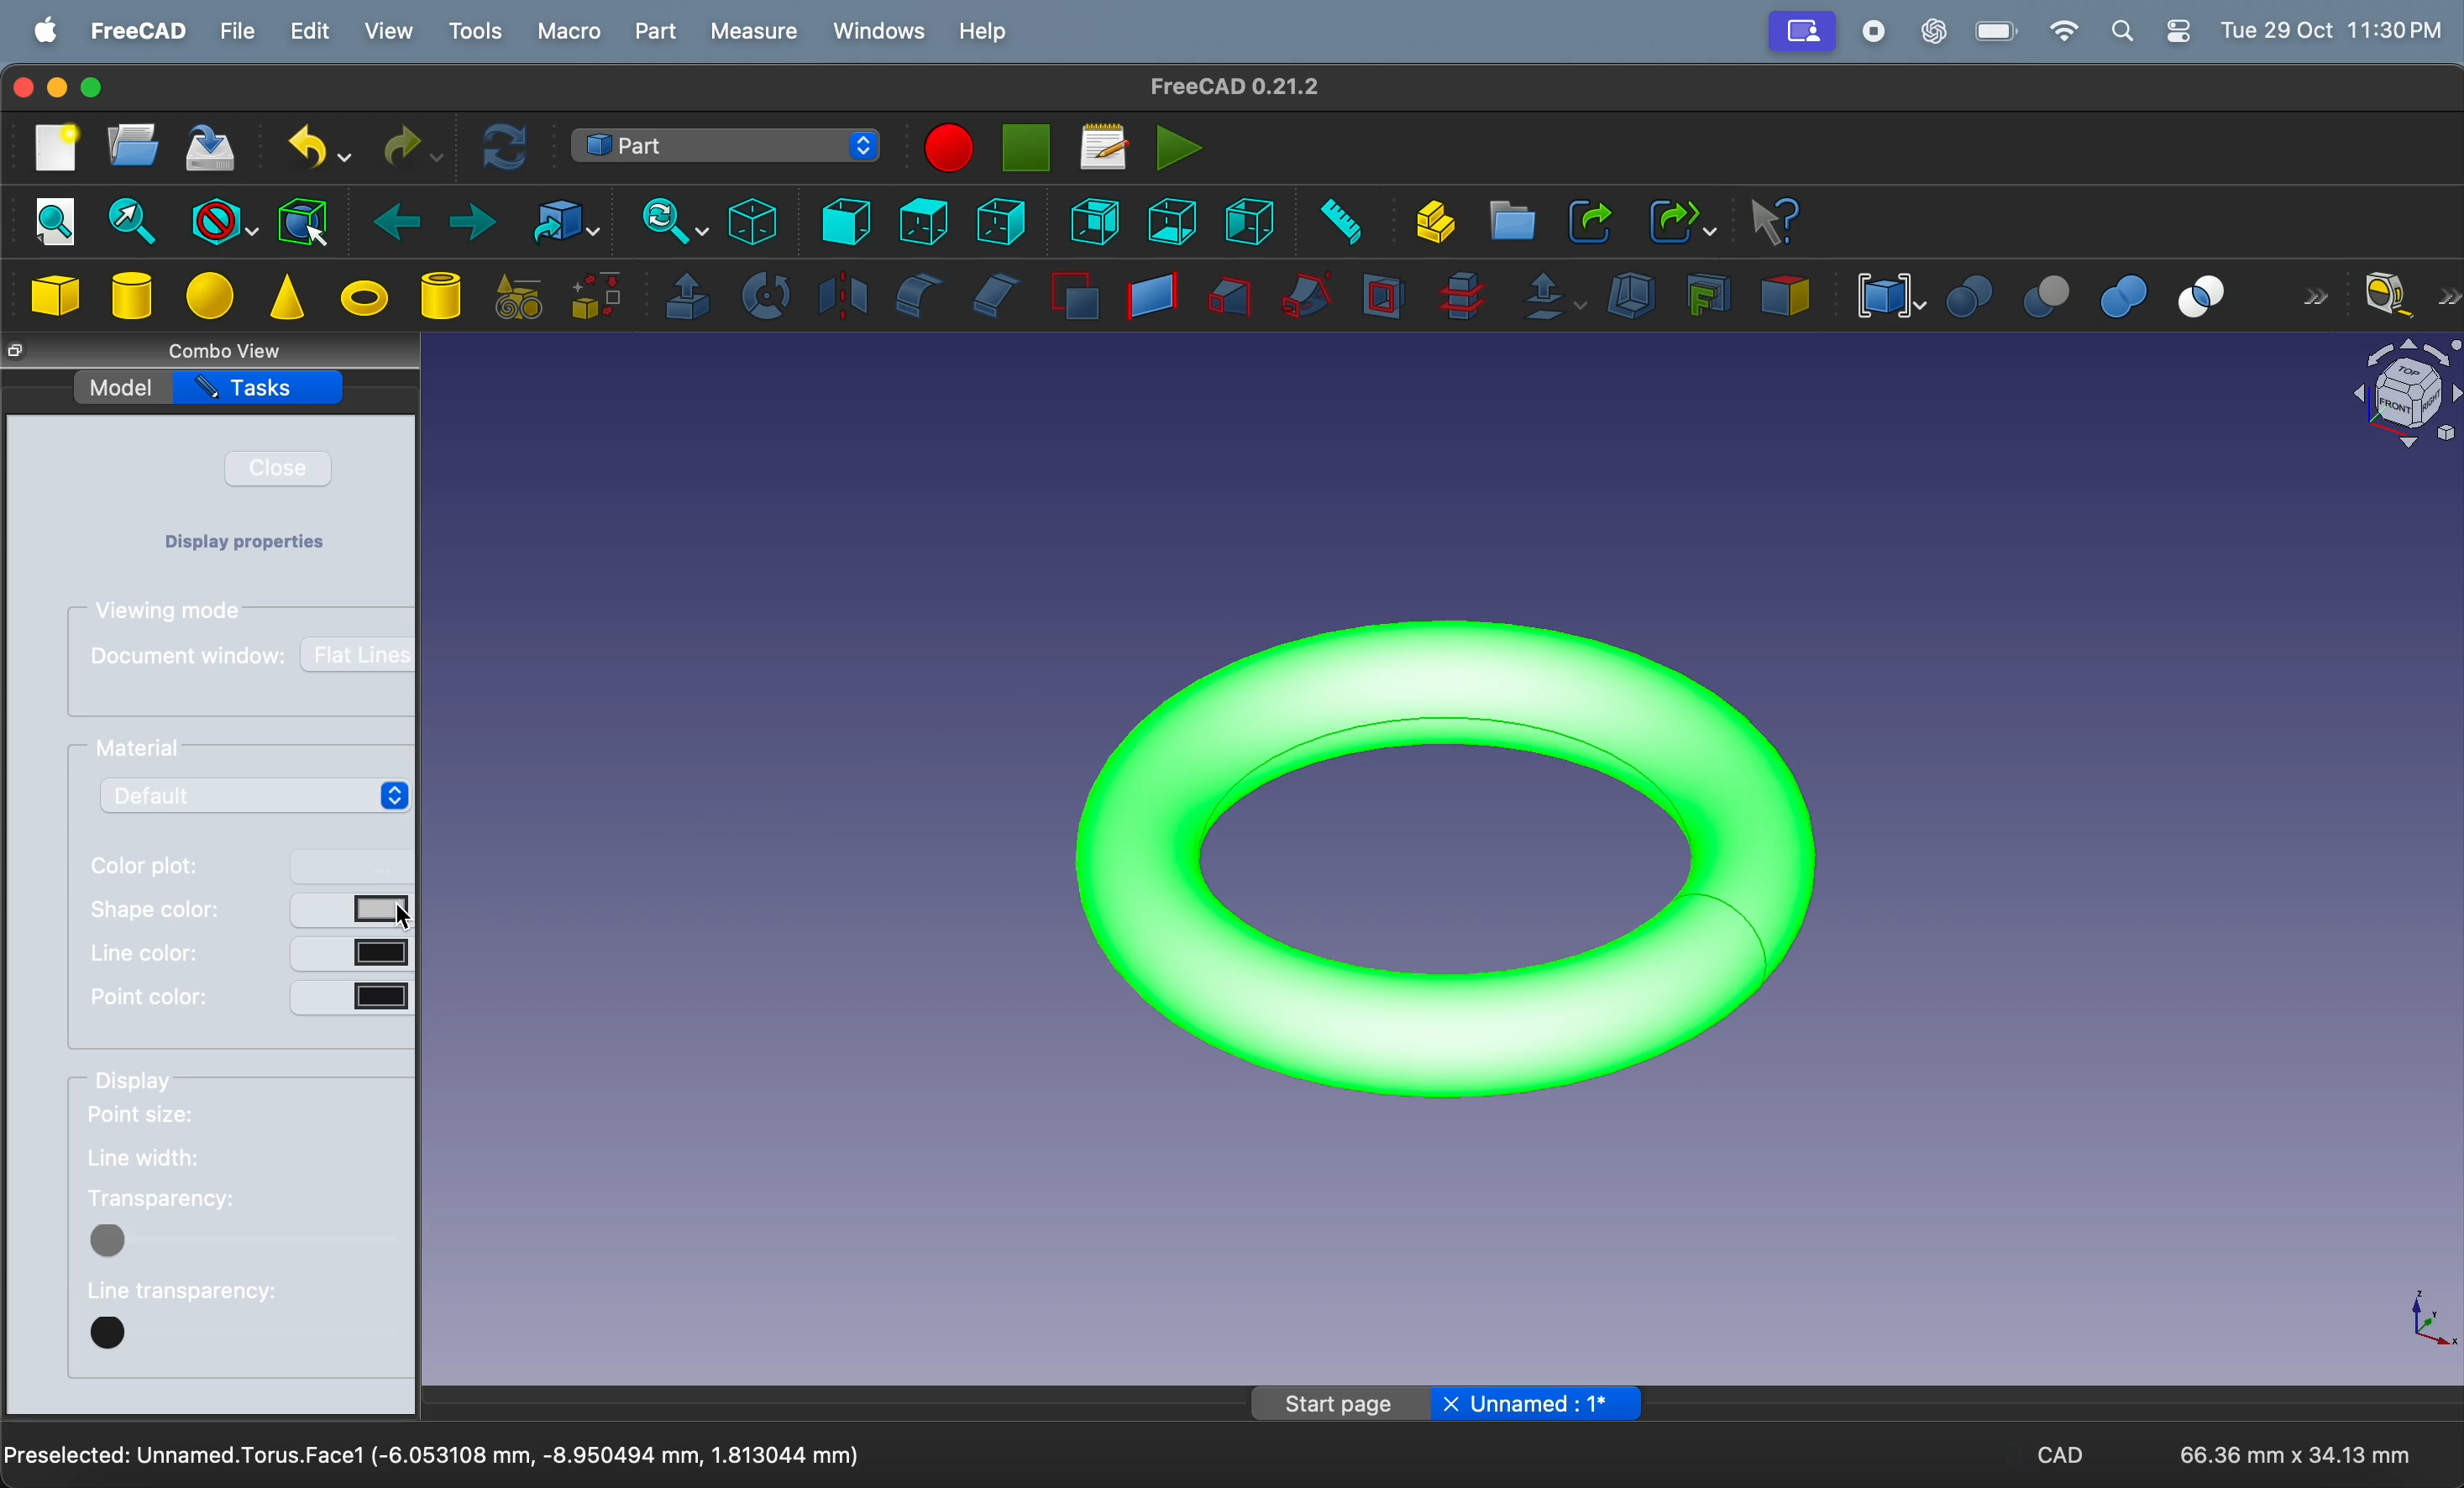  I want to click on Start page, so click(1331, 1403).